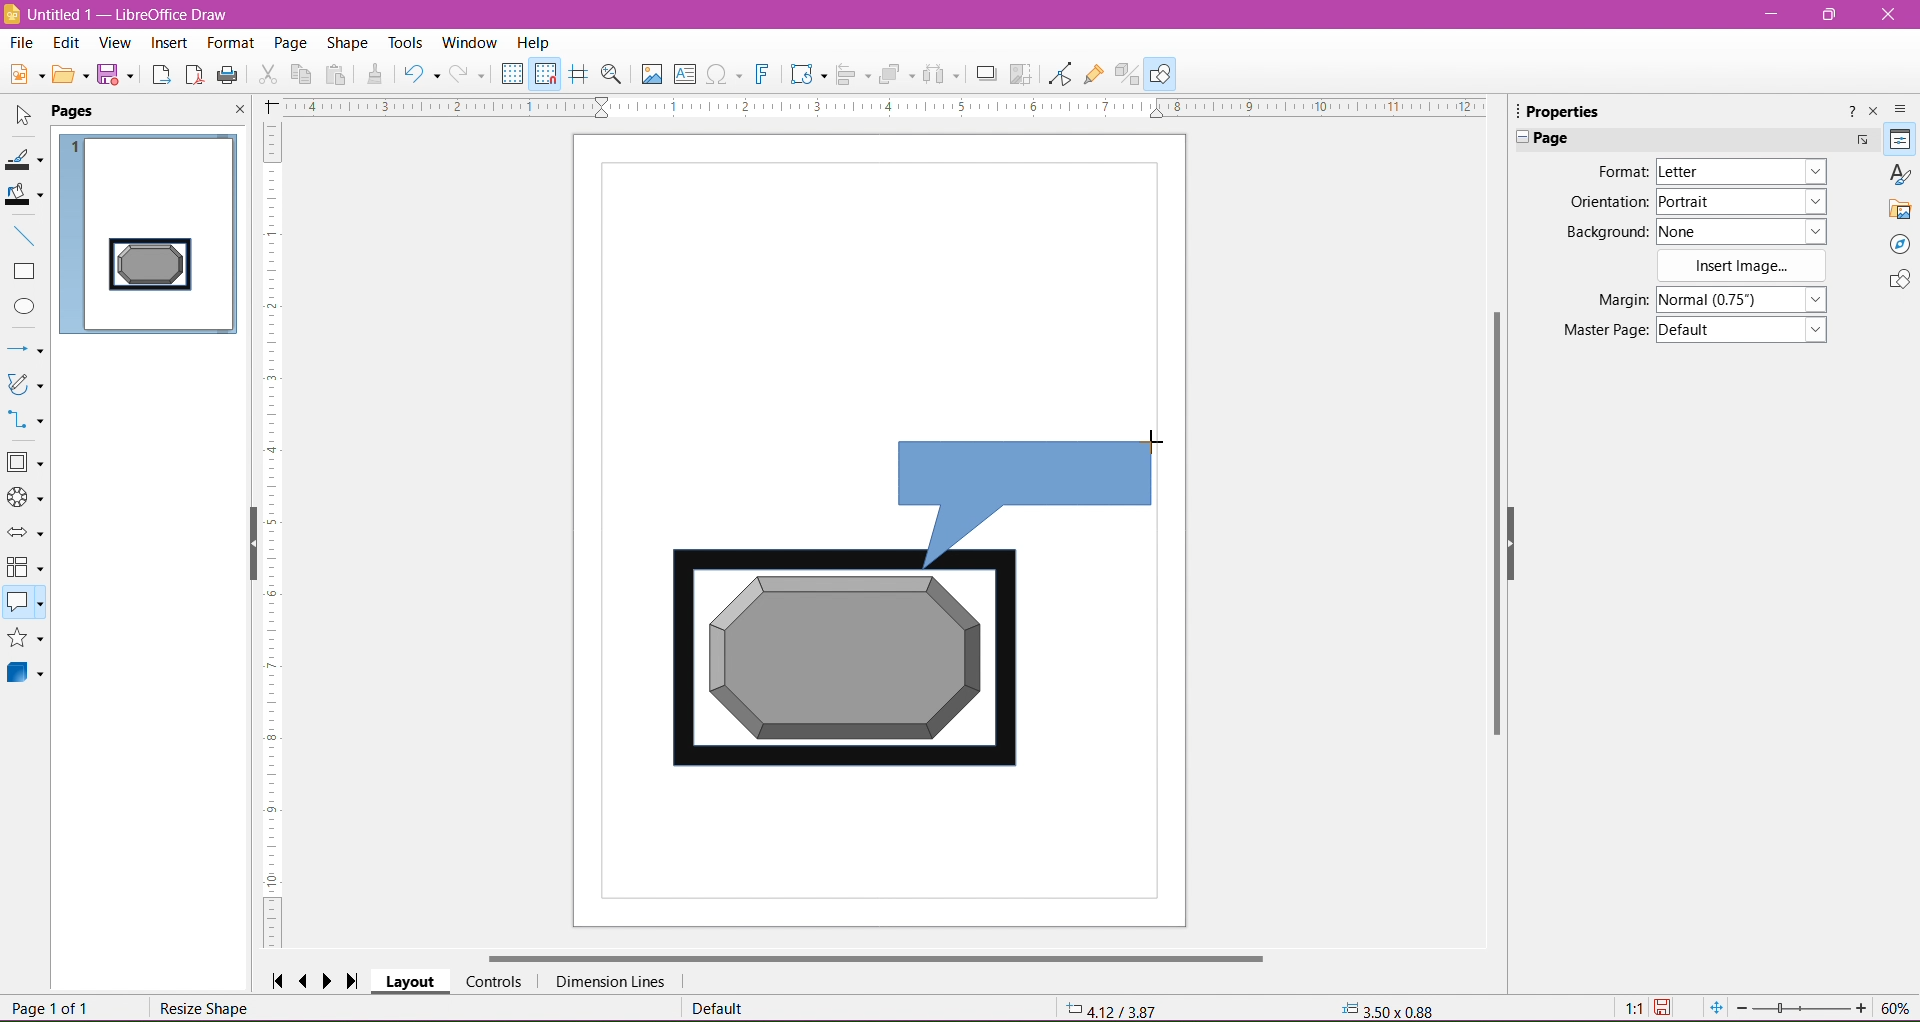 The height and width of the screenshot is (1022, 1920). What do you see at coordinates (1801, 1009) in the screenshot?
I see `slider` at bounding box center [1801, 1009].